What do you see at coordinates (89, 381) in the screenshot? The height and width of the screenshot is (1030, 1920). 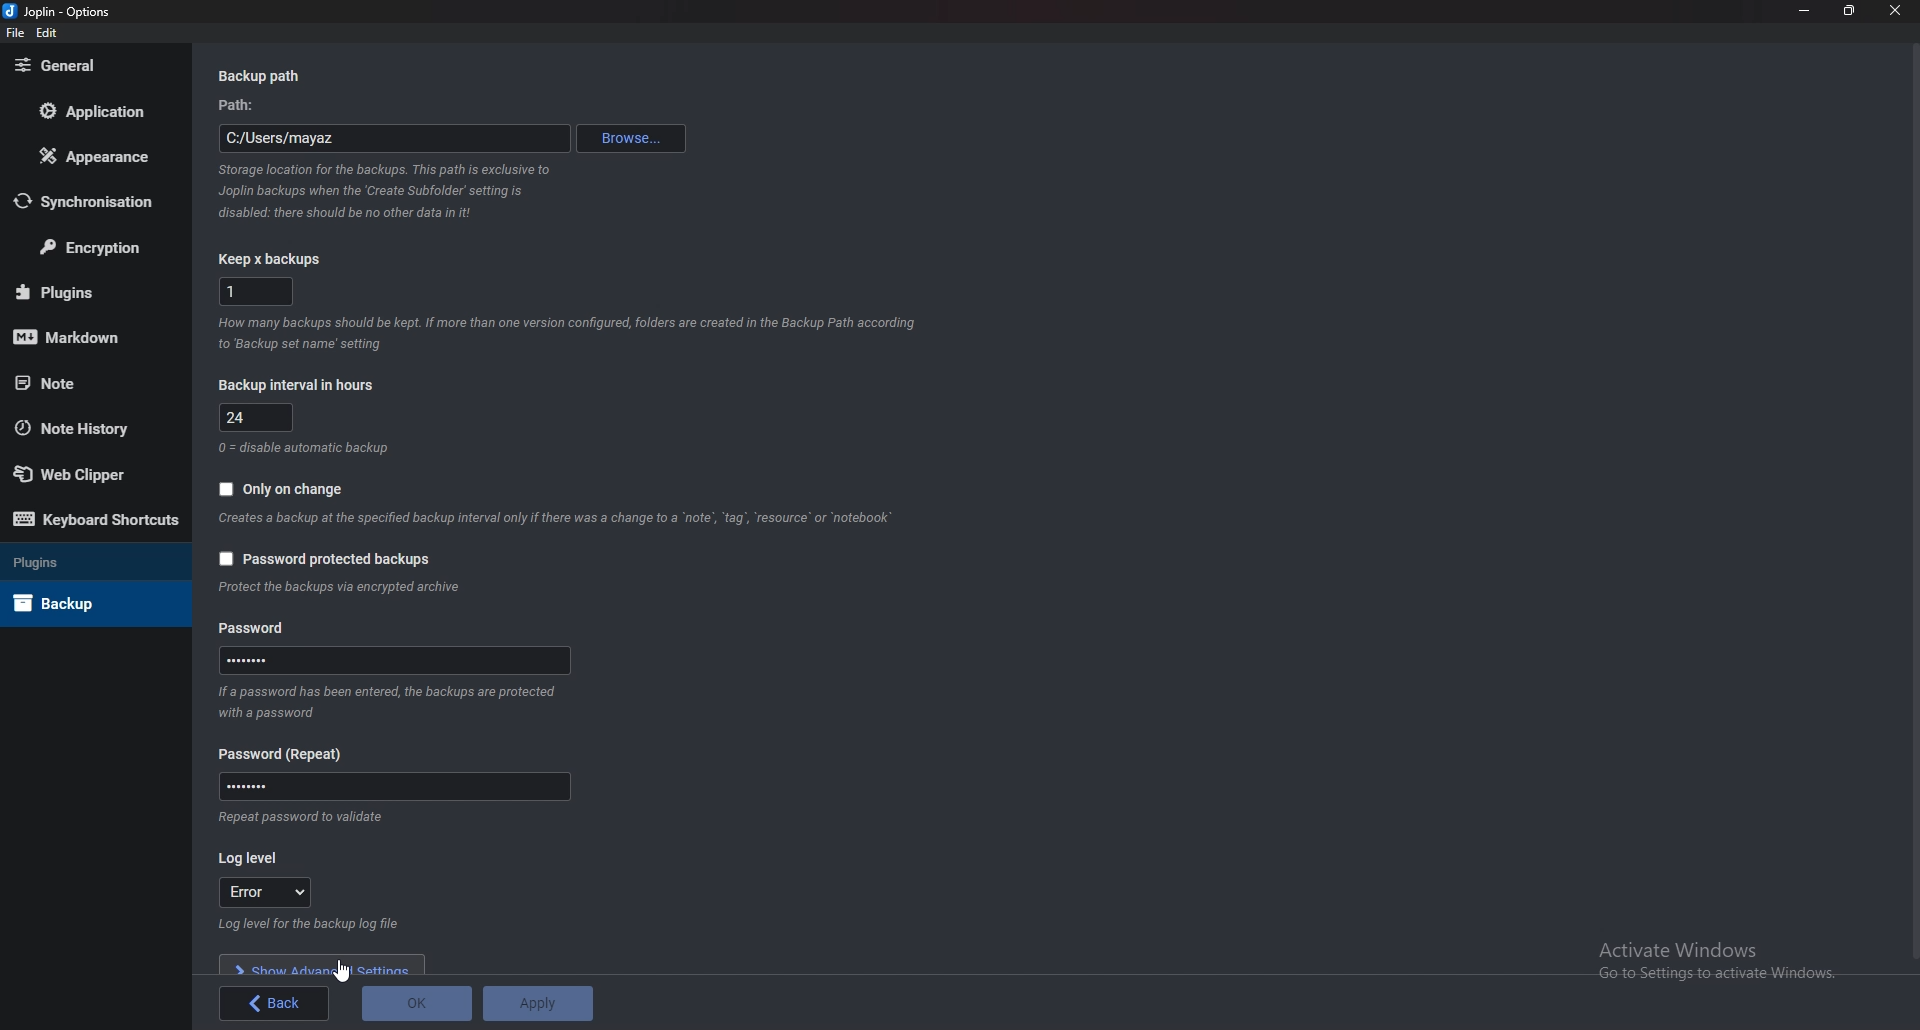 I see `Note` at bounding box center [89, 381].